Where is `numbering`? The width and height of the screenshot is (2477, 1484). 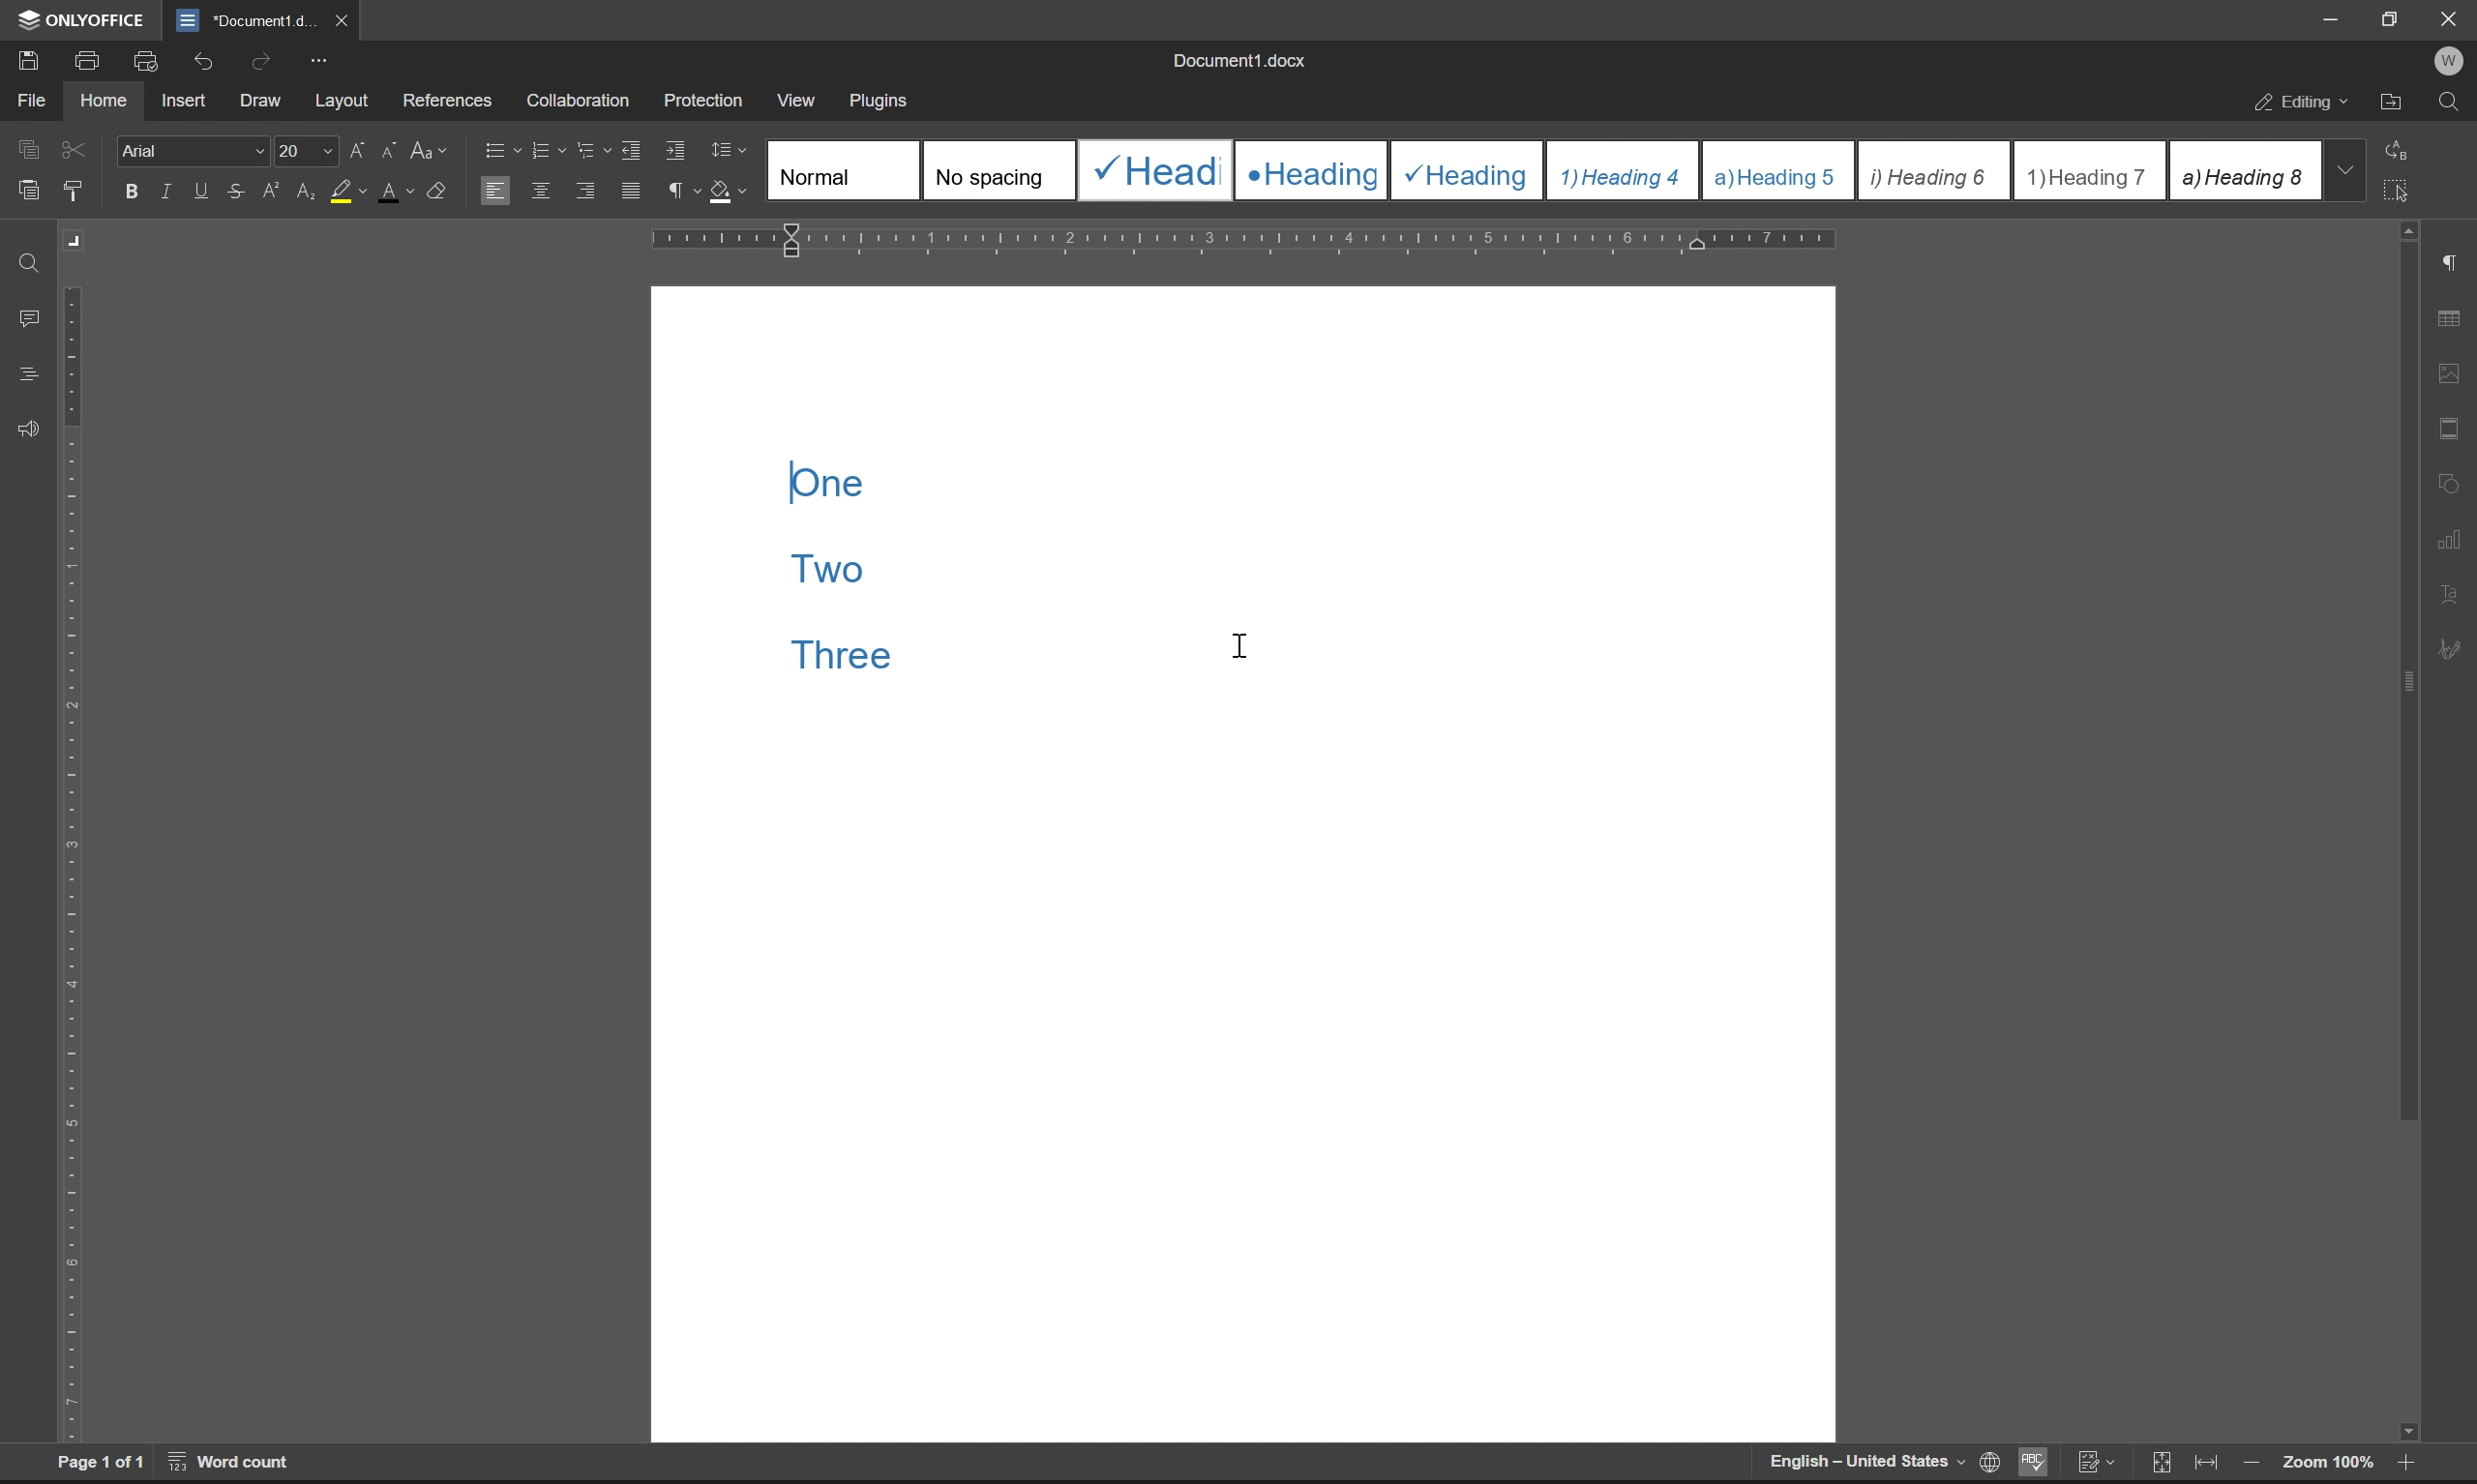
numbering is located at coordinates (547, 151).